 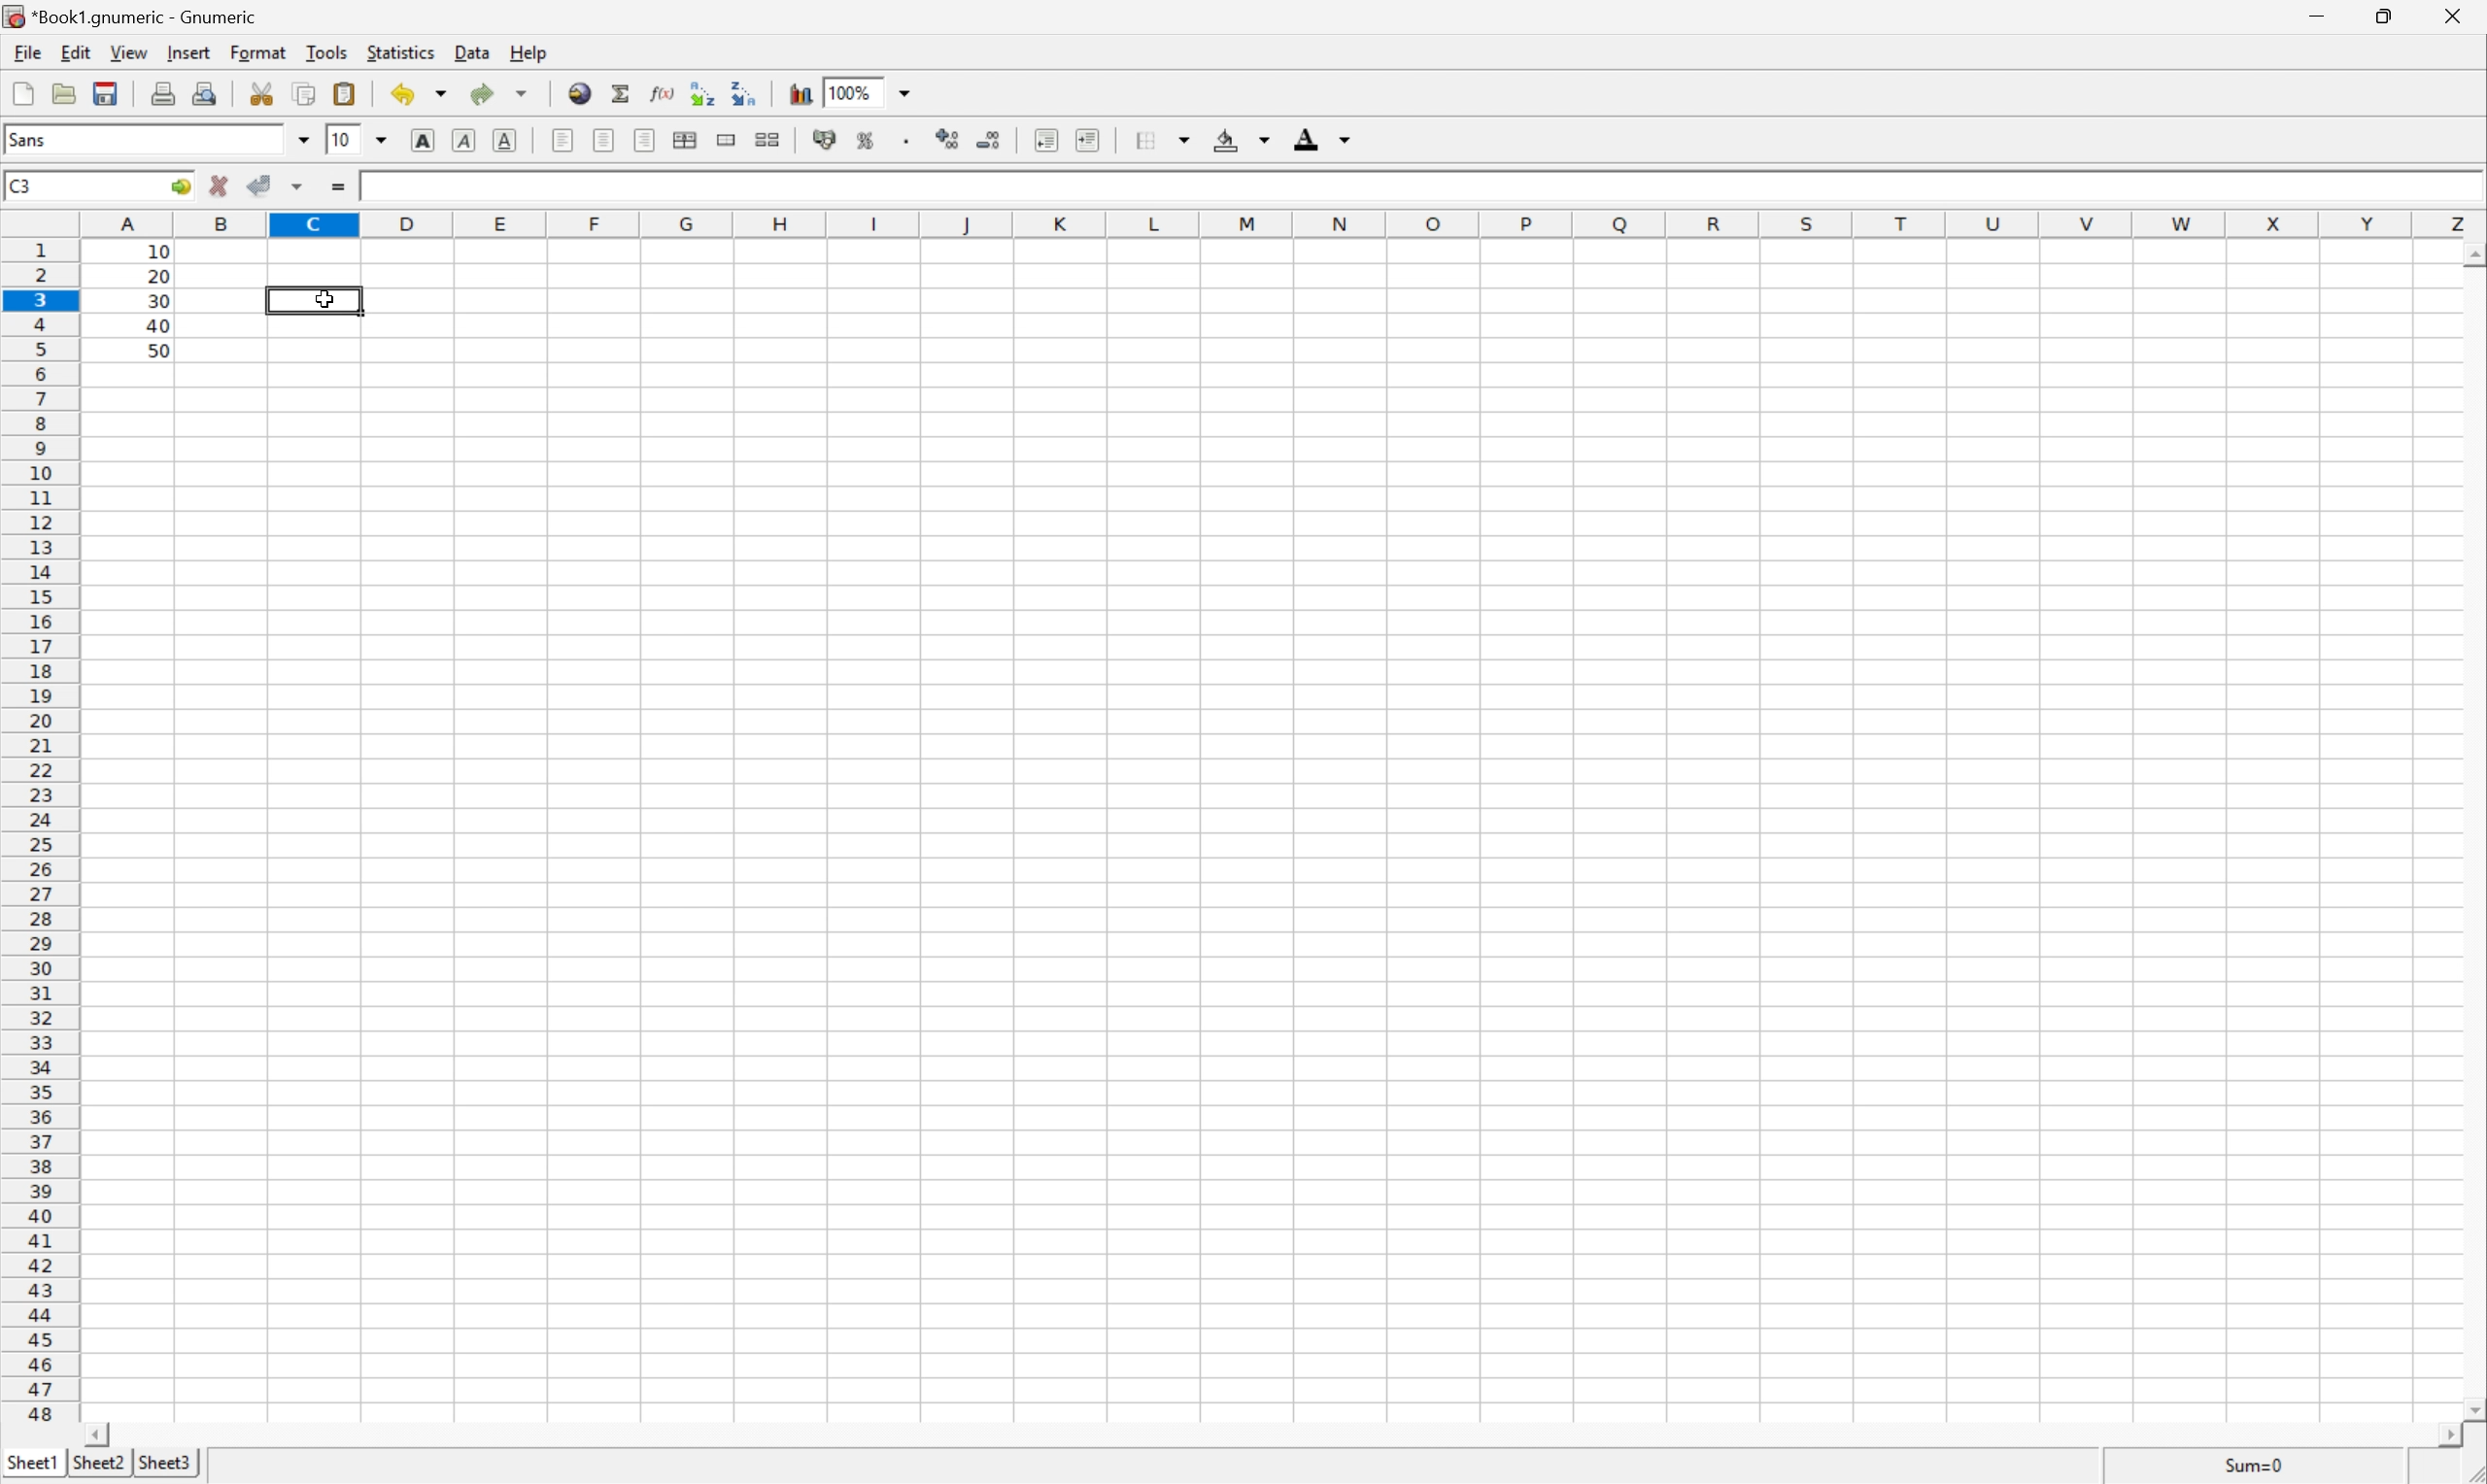 What do you see at coordinates (2471, 1408) in the screenshot?
I see `Scroll down` at bounding box center [2471, 1408].